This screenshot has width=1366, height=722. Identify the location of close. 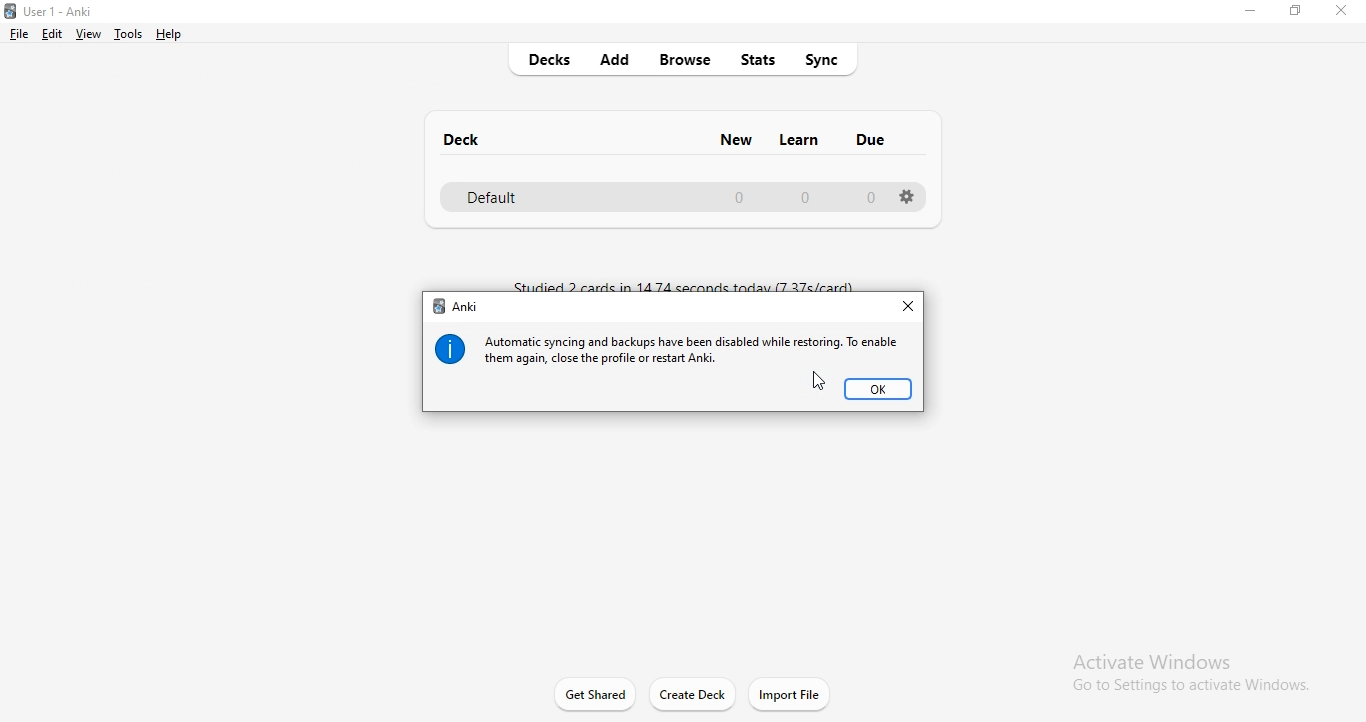
(909, 306).